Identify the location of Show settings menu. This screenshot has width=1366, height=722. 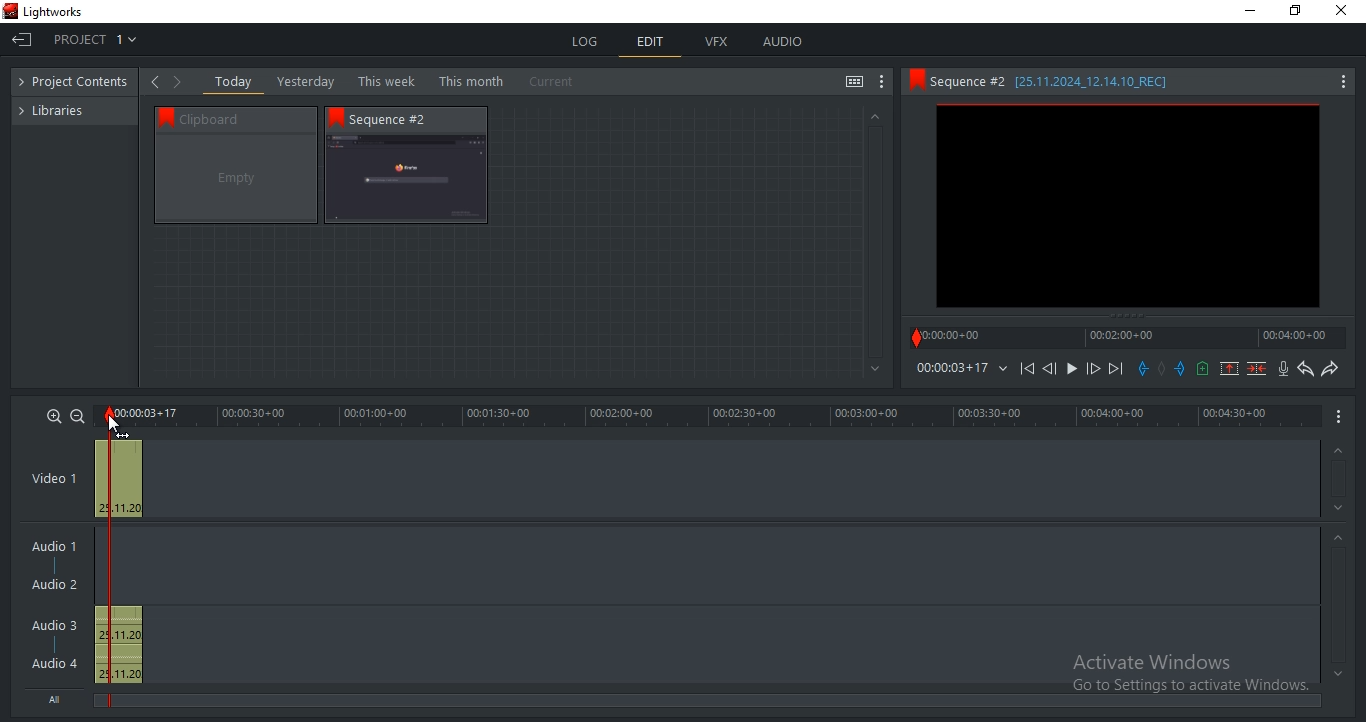
(1342, 83).